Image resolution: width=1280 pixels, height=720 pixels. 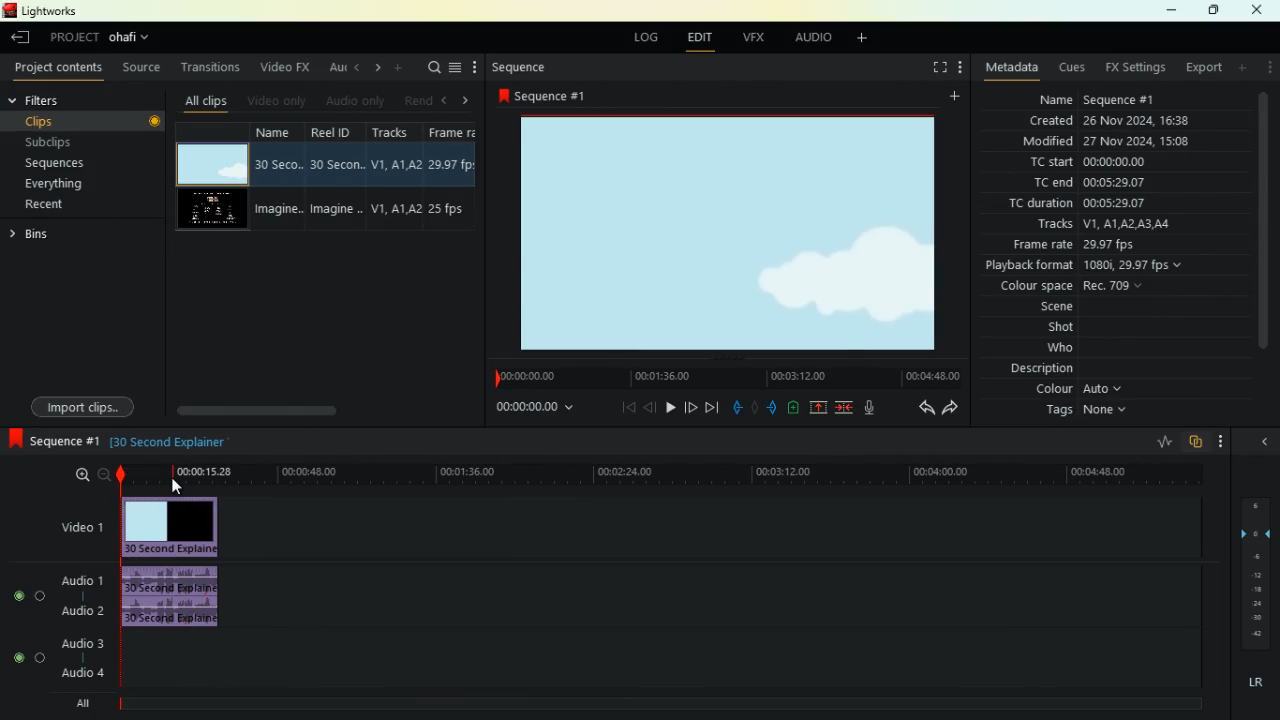 What do you see at coordinates (1052, 329) in the screenshot?
I see `shot` at bounding box center [1052, 329].